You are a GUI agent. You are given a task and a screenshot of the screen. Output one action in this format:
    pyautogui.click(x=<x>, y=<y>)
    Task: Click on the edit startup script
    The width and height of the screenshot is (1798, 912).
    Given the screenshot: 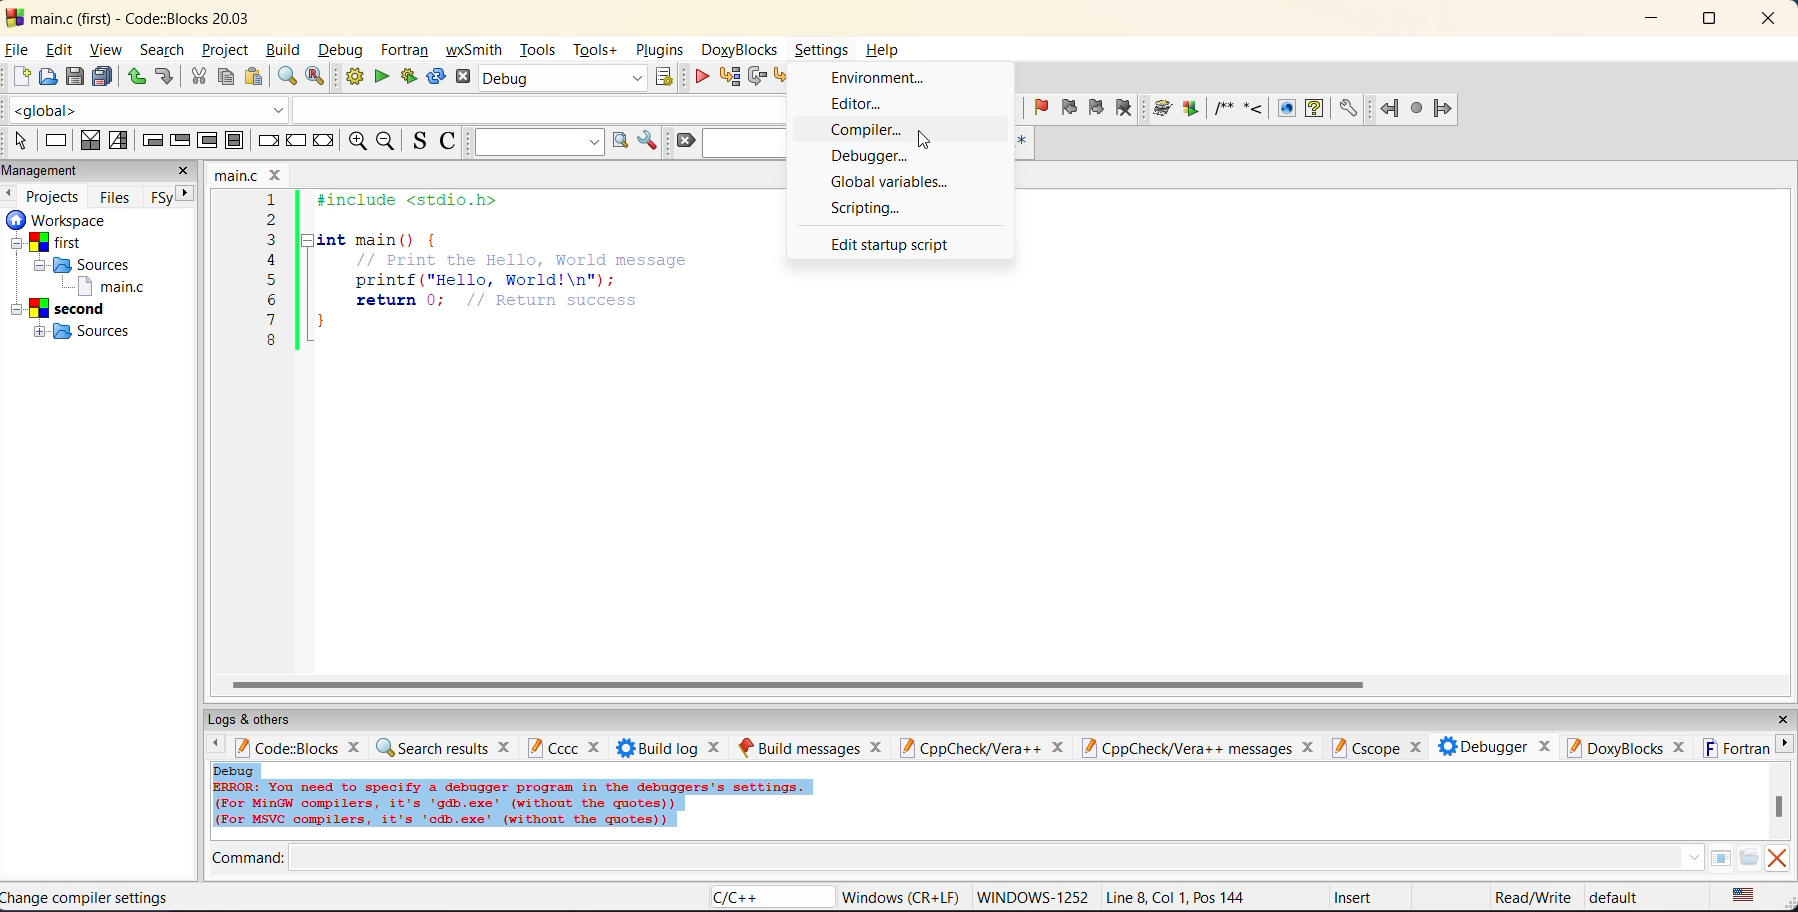 What is the action you would take?
    pyautogui.click(x=896, y=246)
    